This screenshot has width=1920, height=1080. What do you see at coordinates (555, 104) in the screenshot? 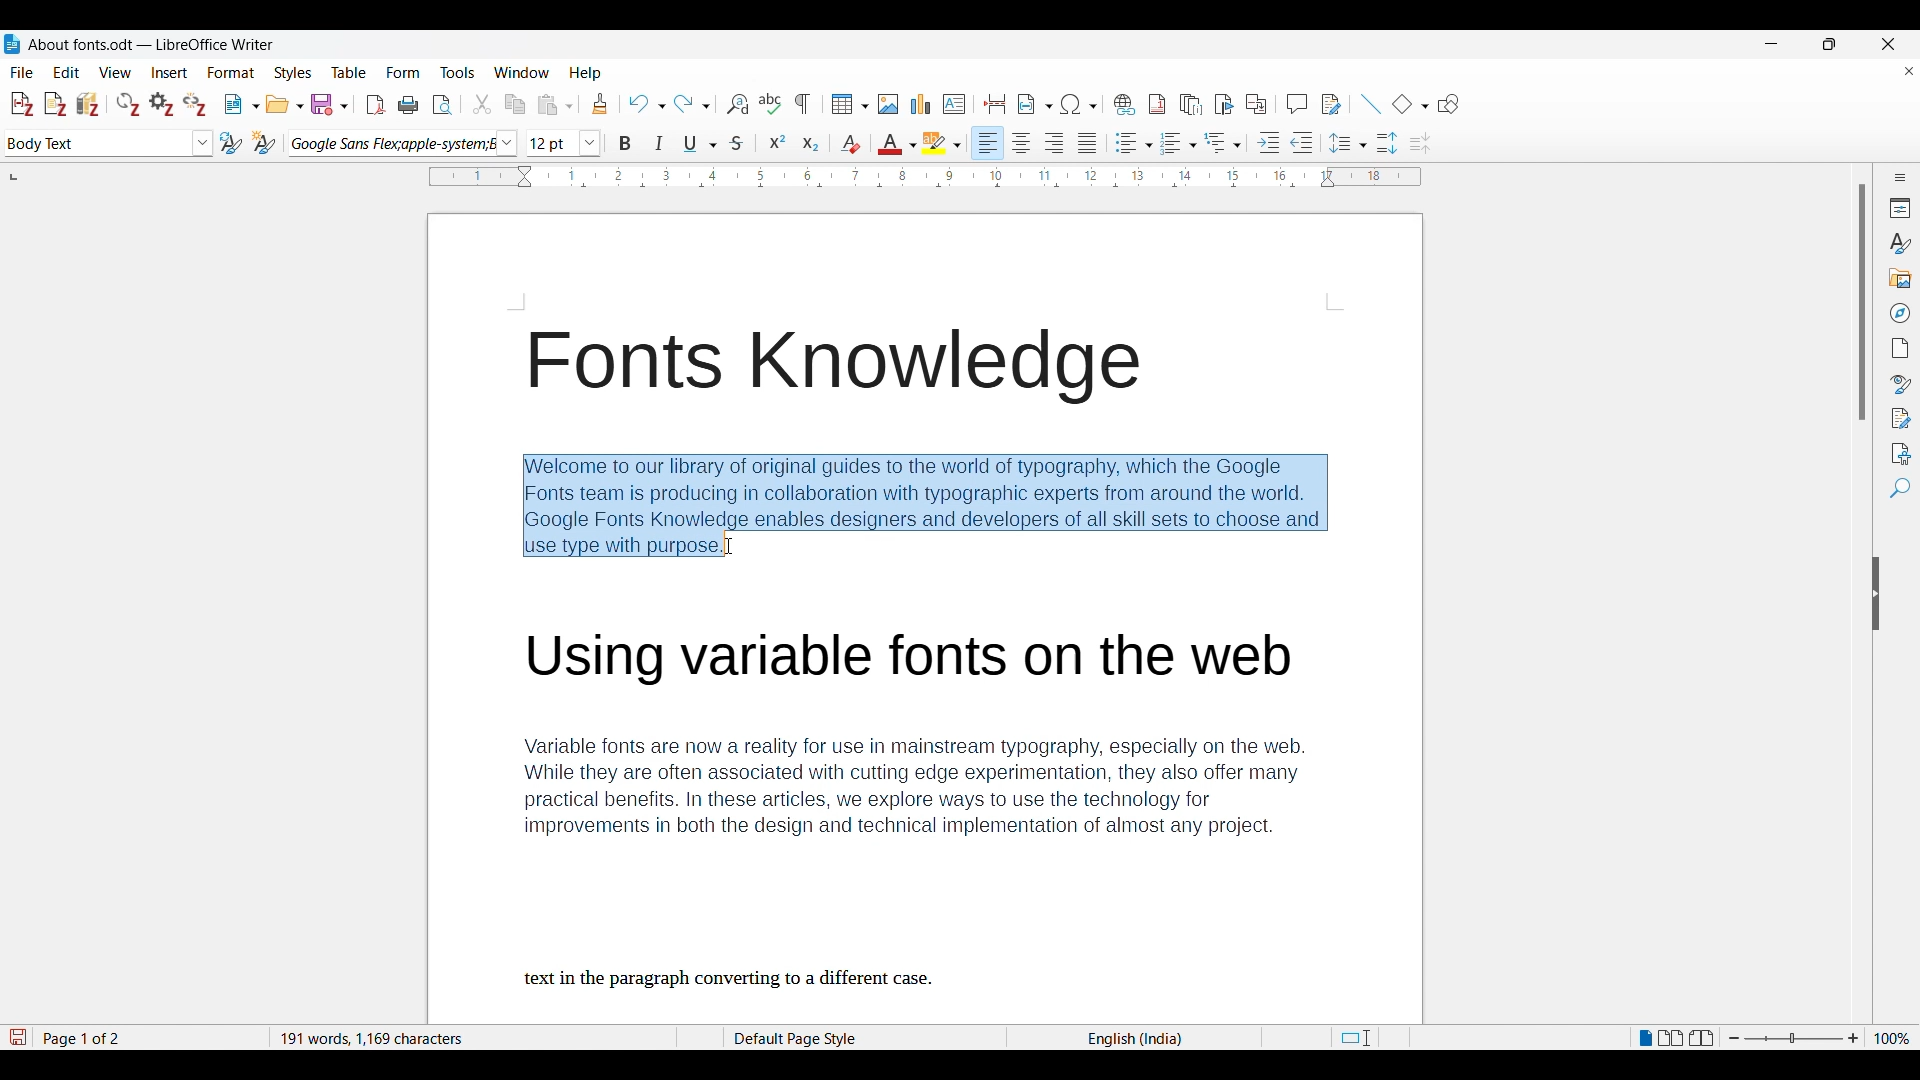
I see `Paste` at bounding box center [555, 104].